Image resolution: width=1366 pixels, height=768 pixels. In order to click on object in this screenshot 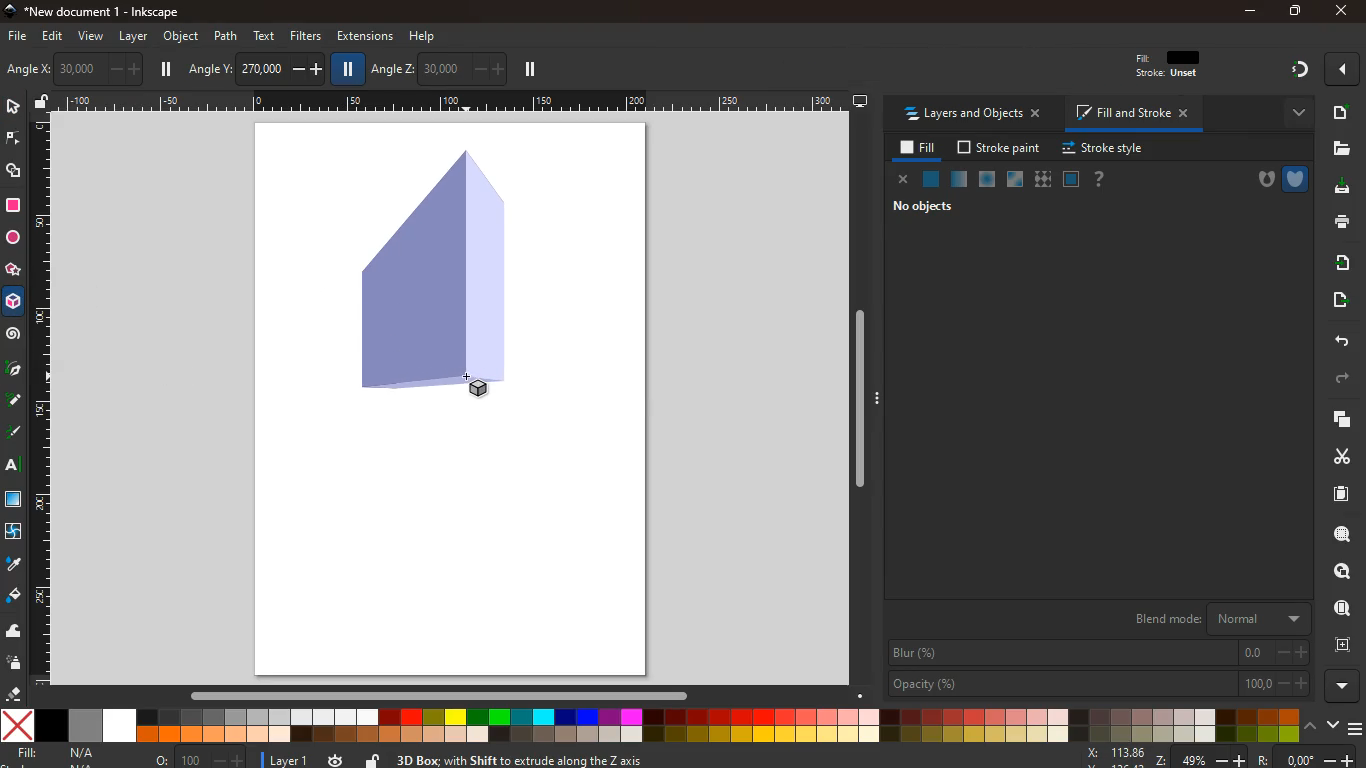, I will do `click(181, 36)`.